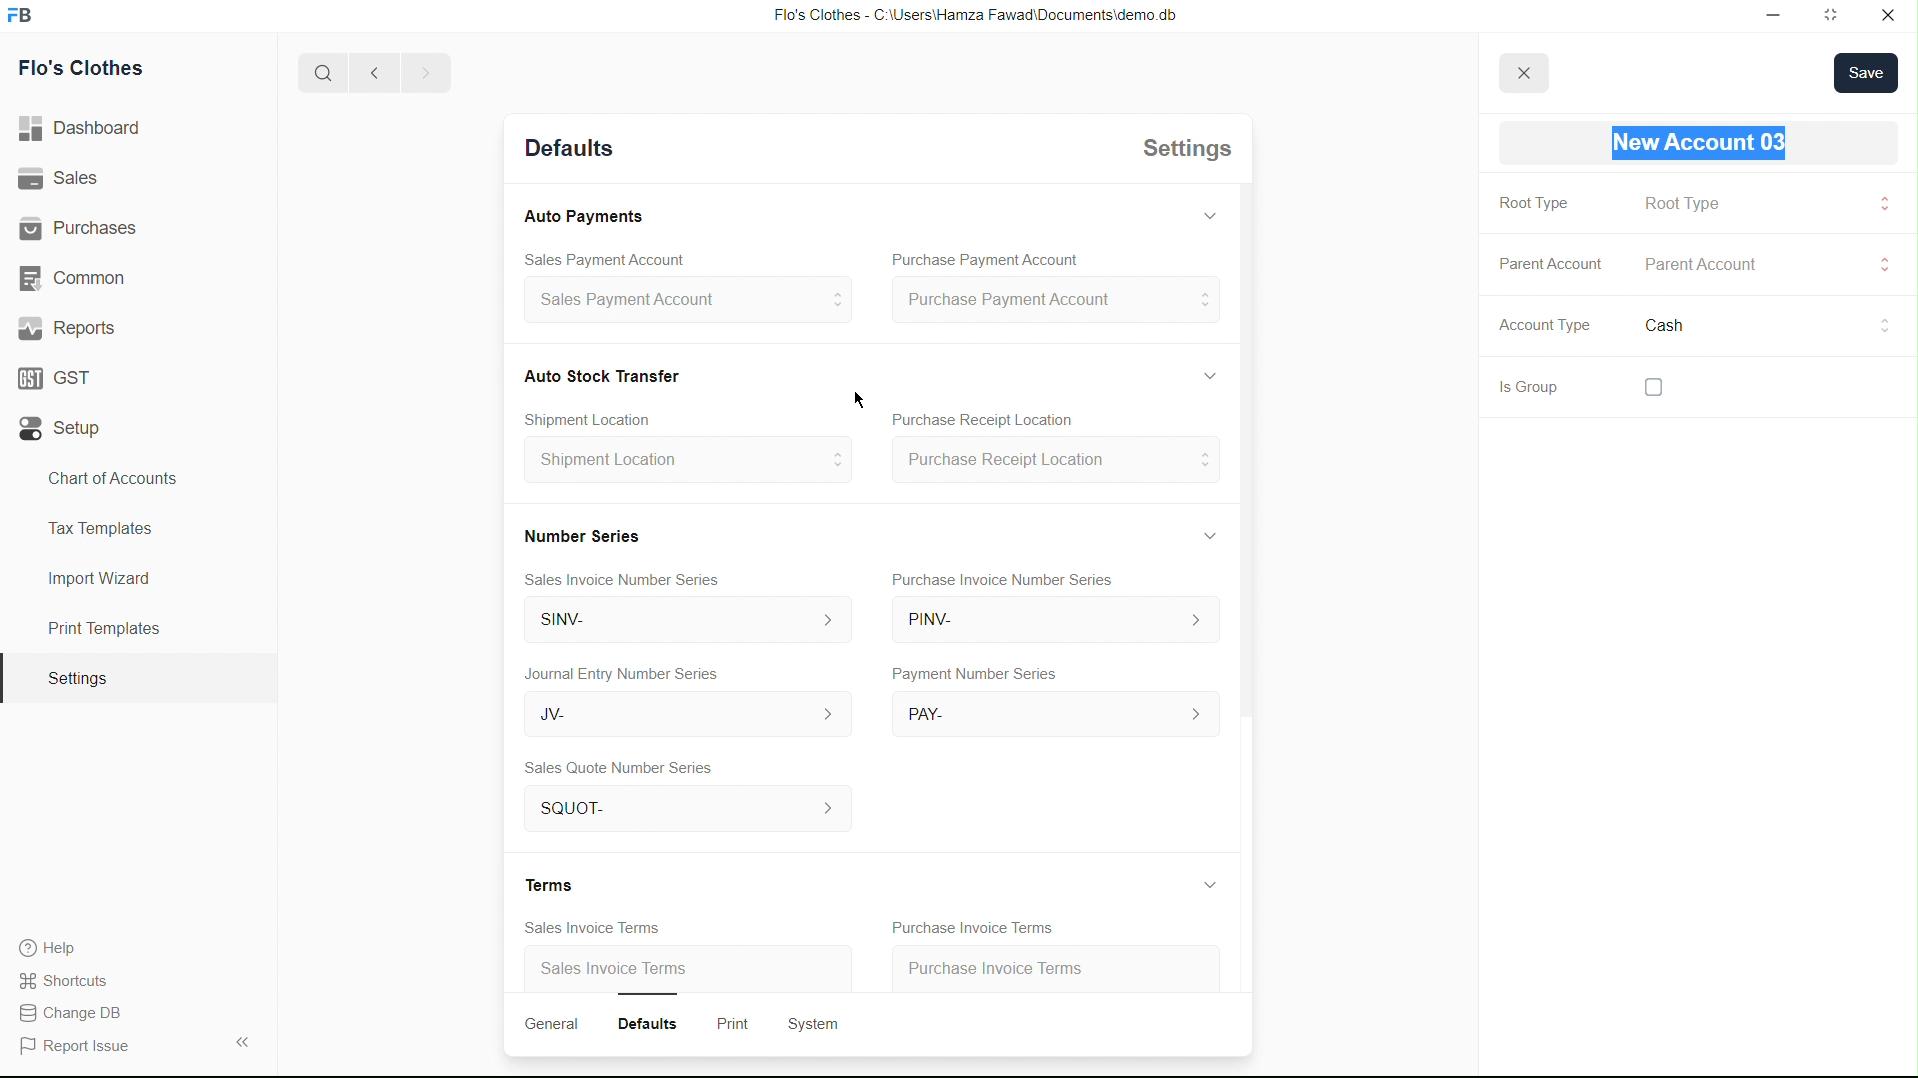  I want to click on PAY-, so click(1055, 712).